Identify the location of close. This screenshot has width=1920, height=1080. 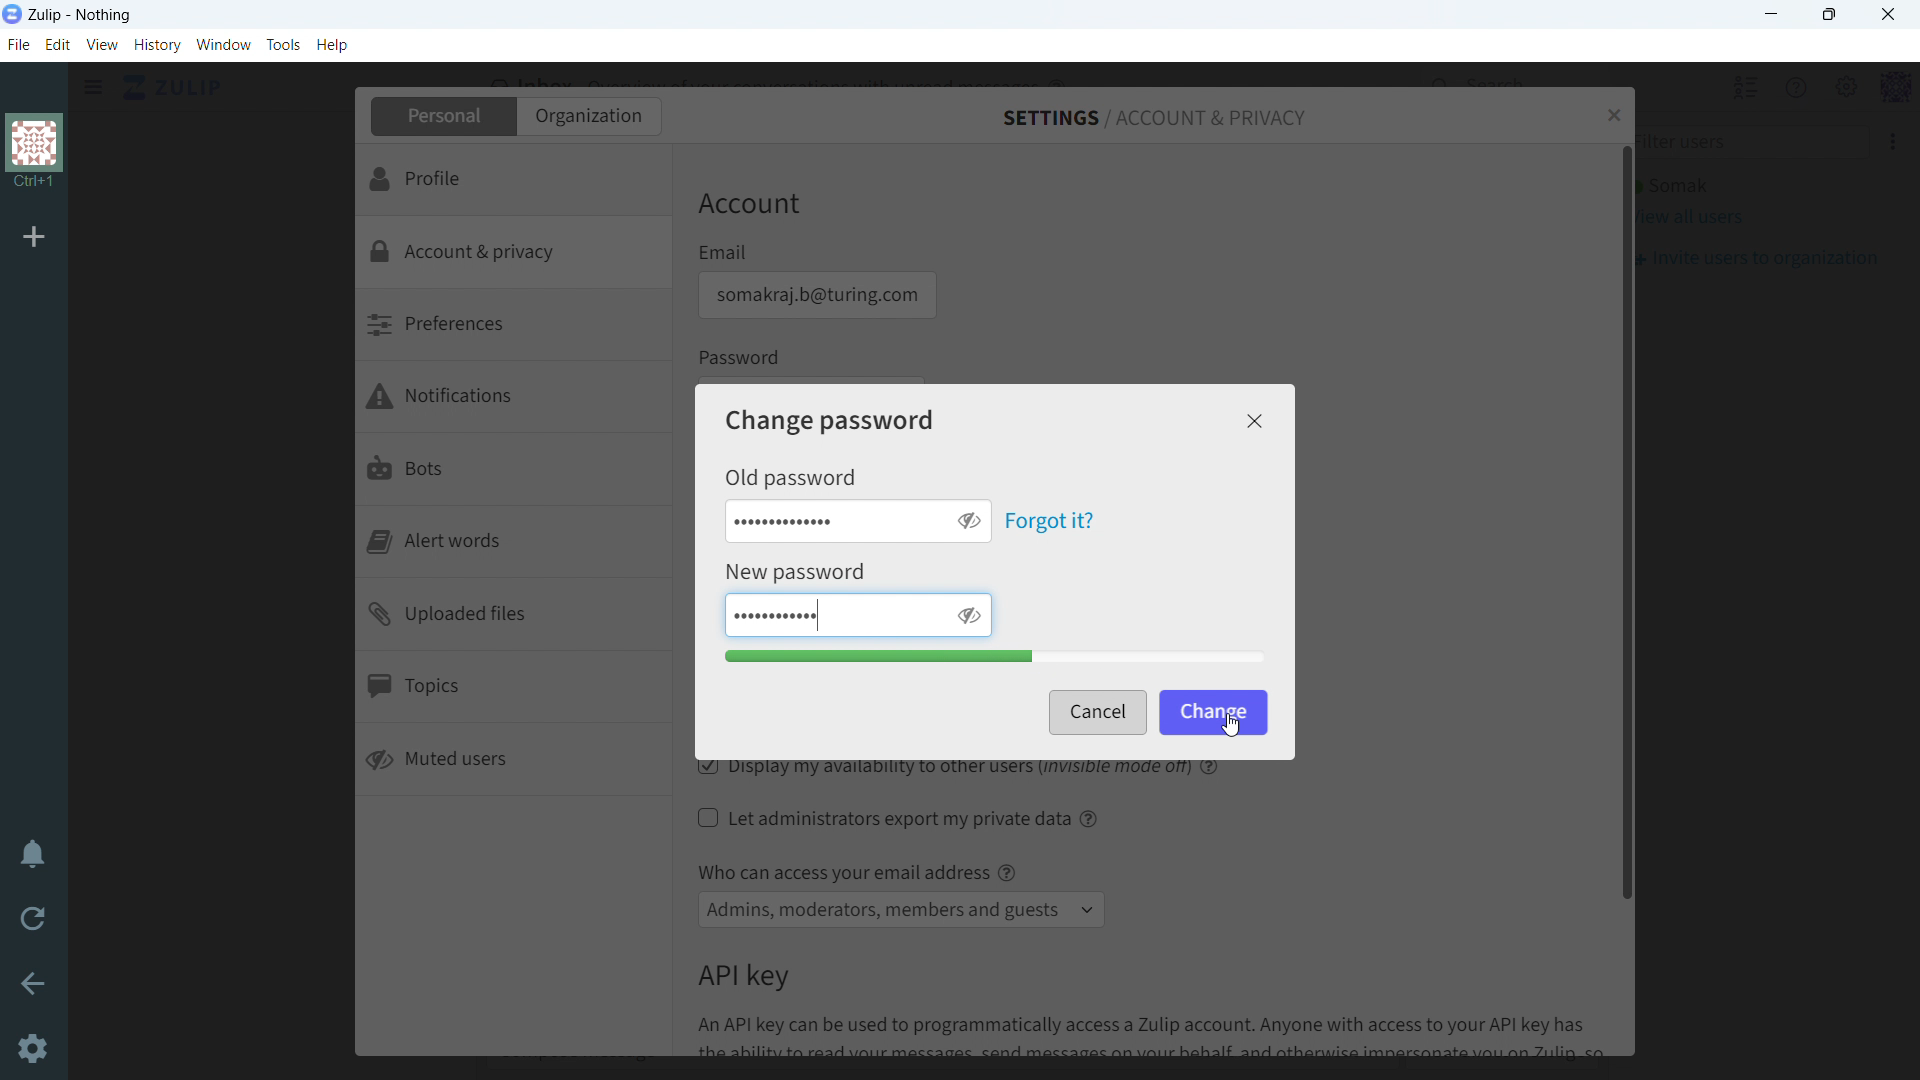
(1256, 421).